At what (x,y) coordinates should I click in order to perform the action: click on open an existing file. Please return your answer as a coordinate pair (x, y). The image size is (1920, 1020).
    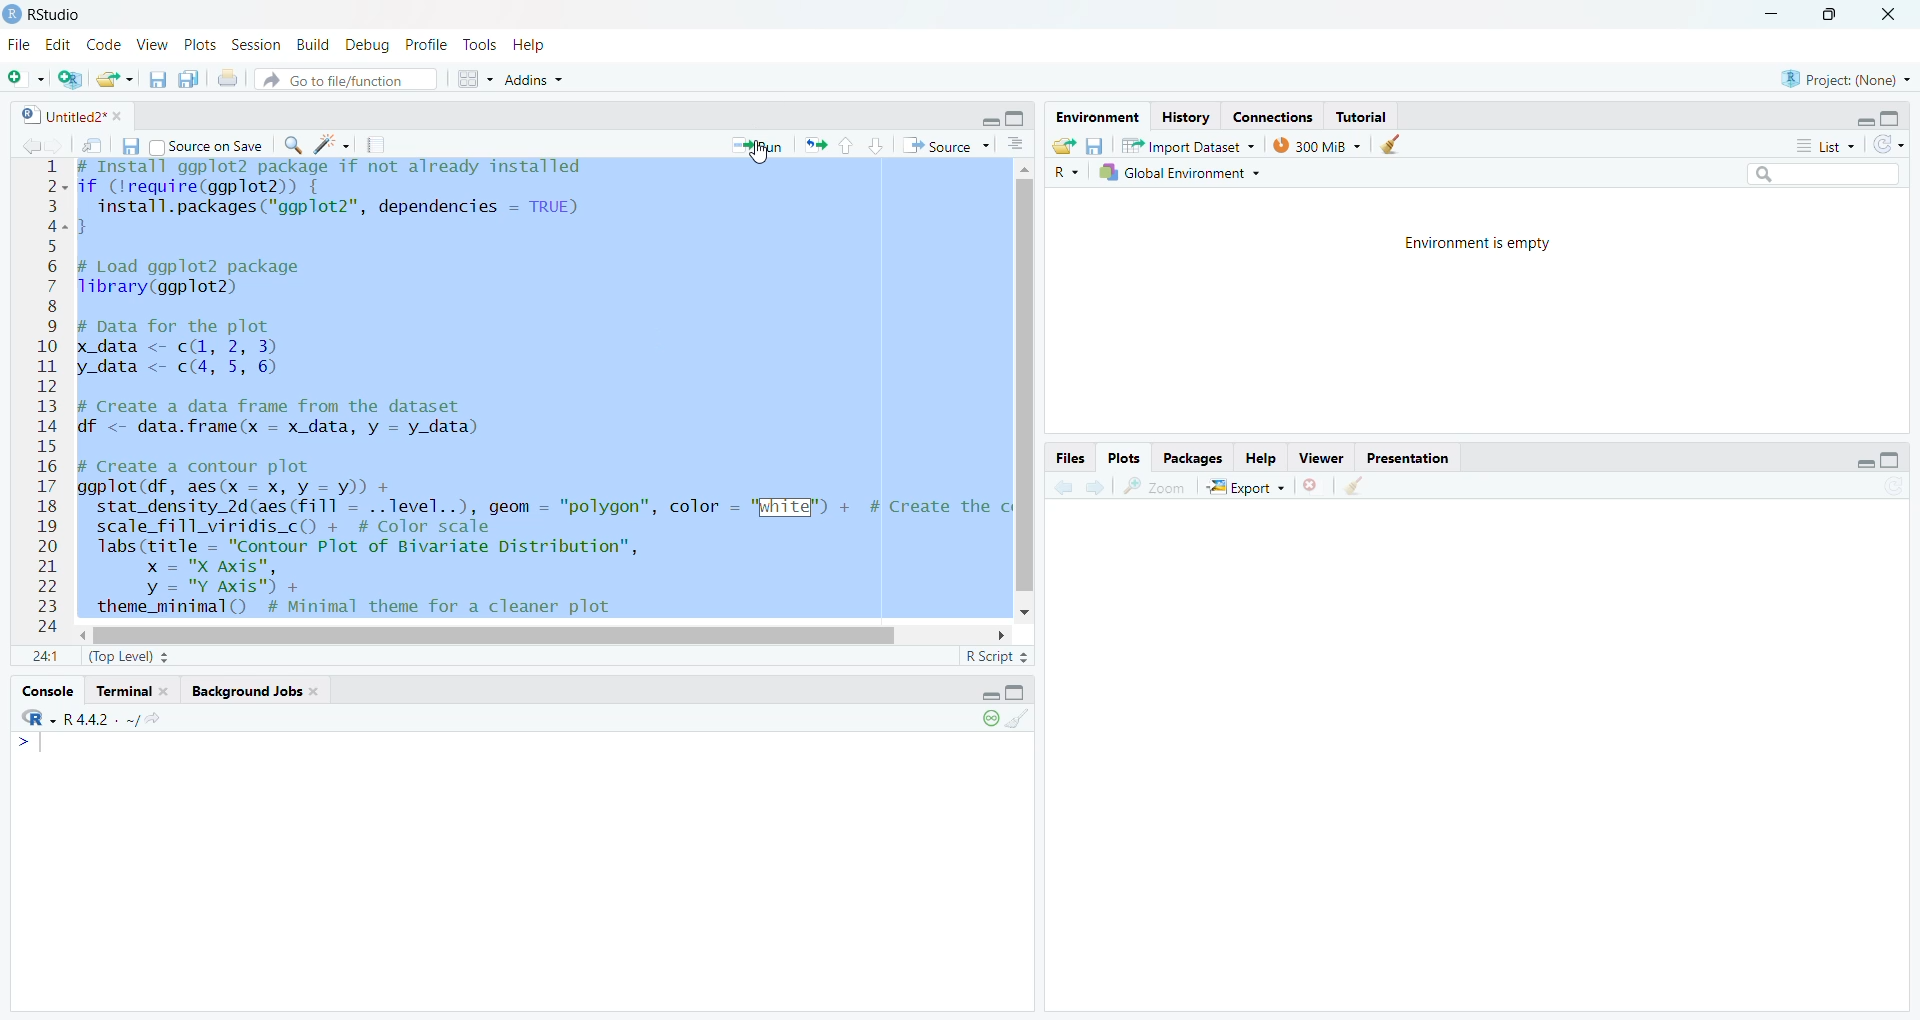
    Looking at the image, I should click on (116, 79).